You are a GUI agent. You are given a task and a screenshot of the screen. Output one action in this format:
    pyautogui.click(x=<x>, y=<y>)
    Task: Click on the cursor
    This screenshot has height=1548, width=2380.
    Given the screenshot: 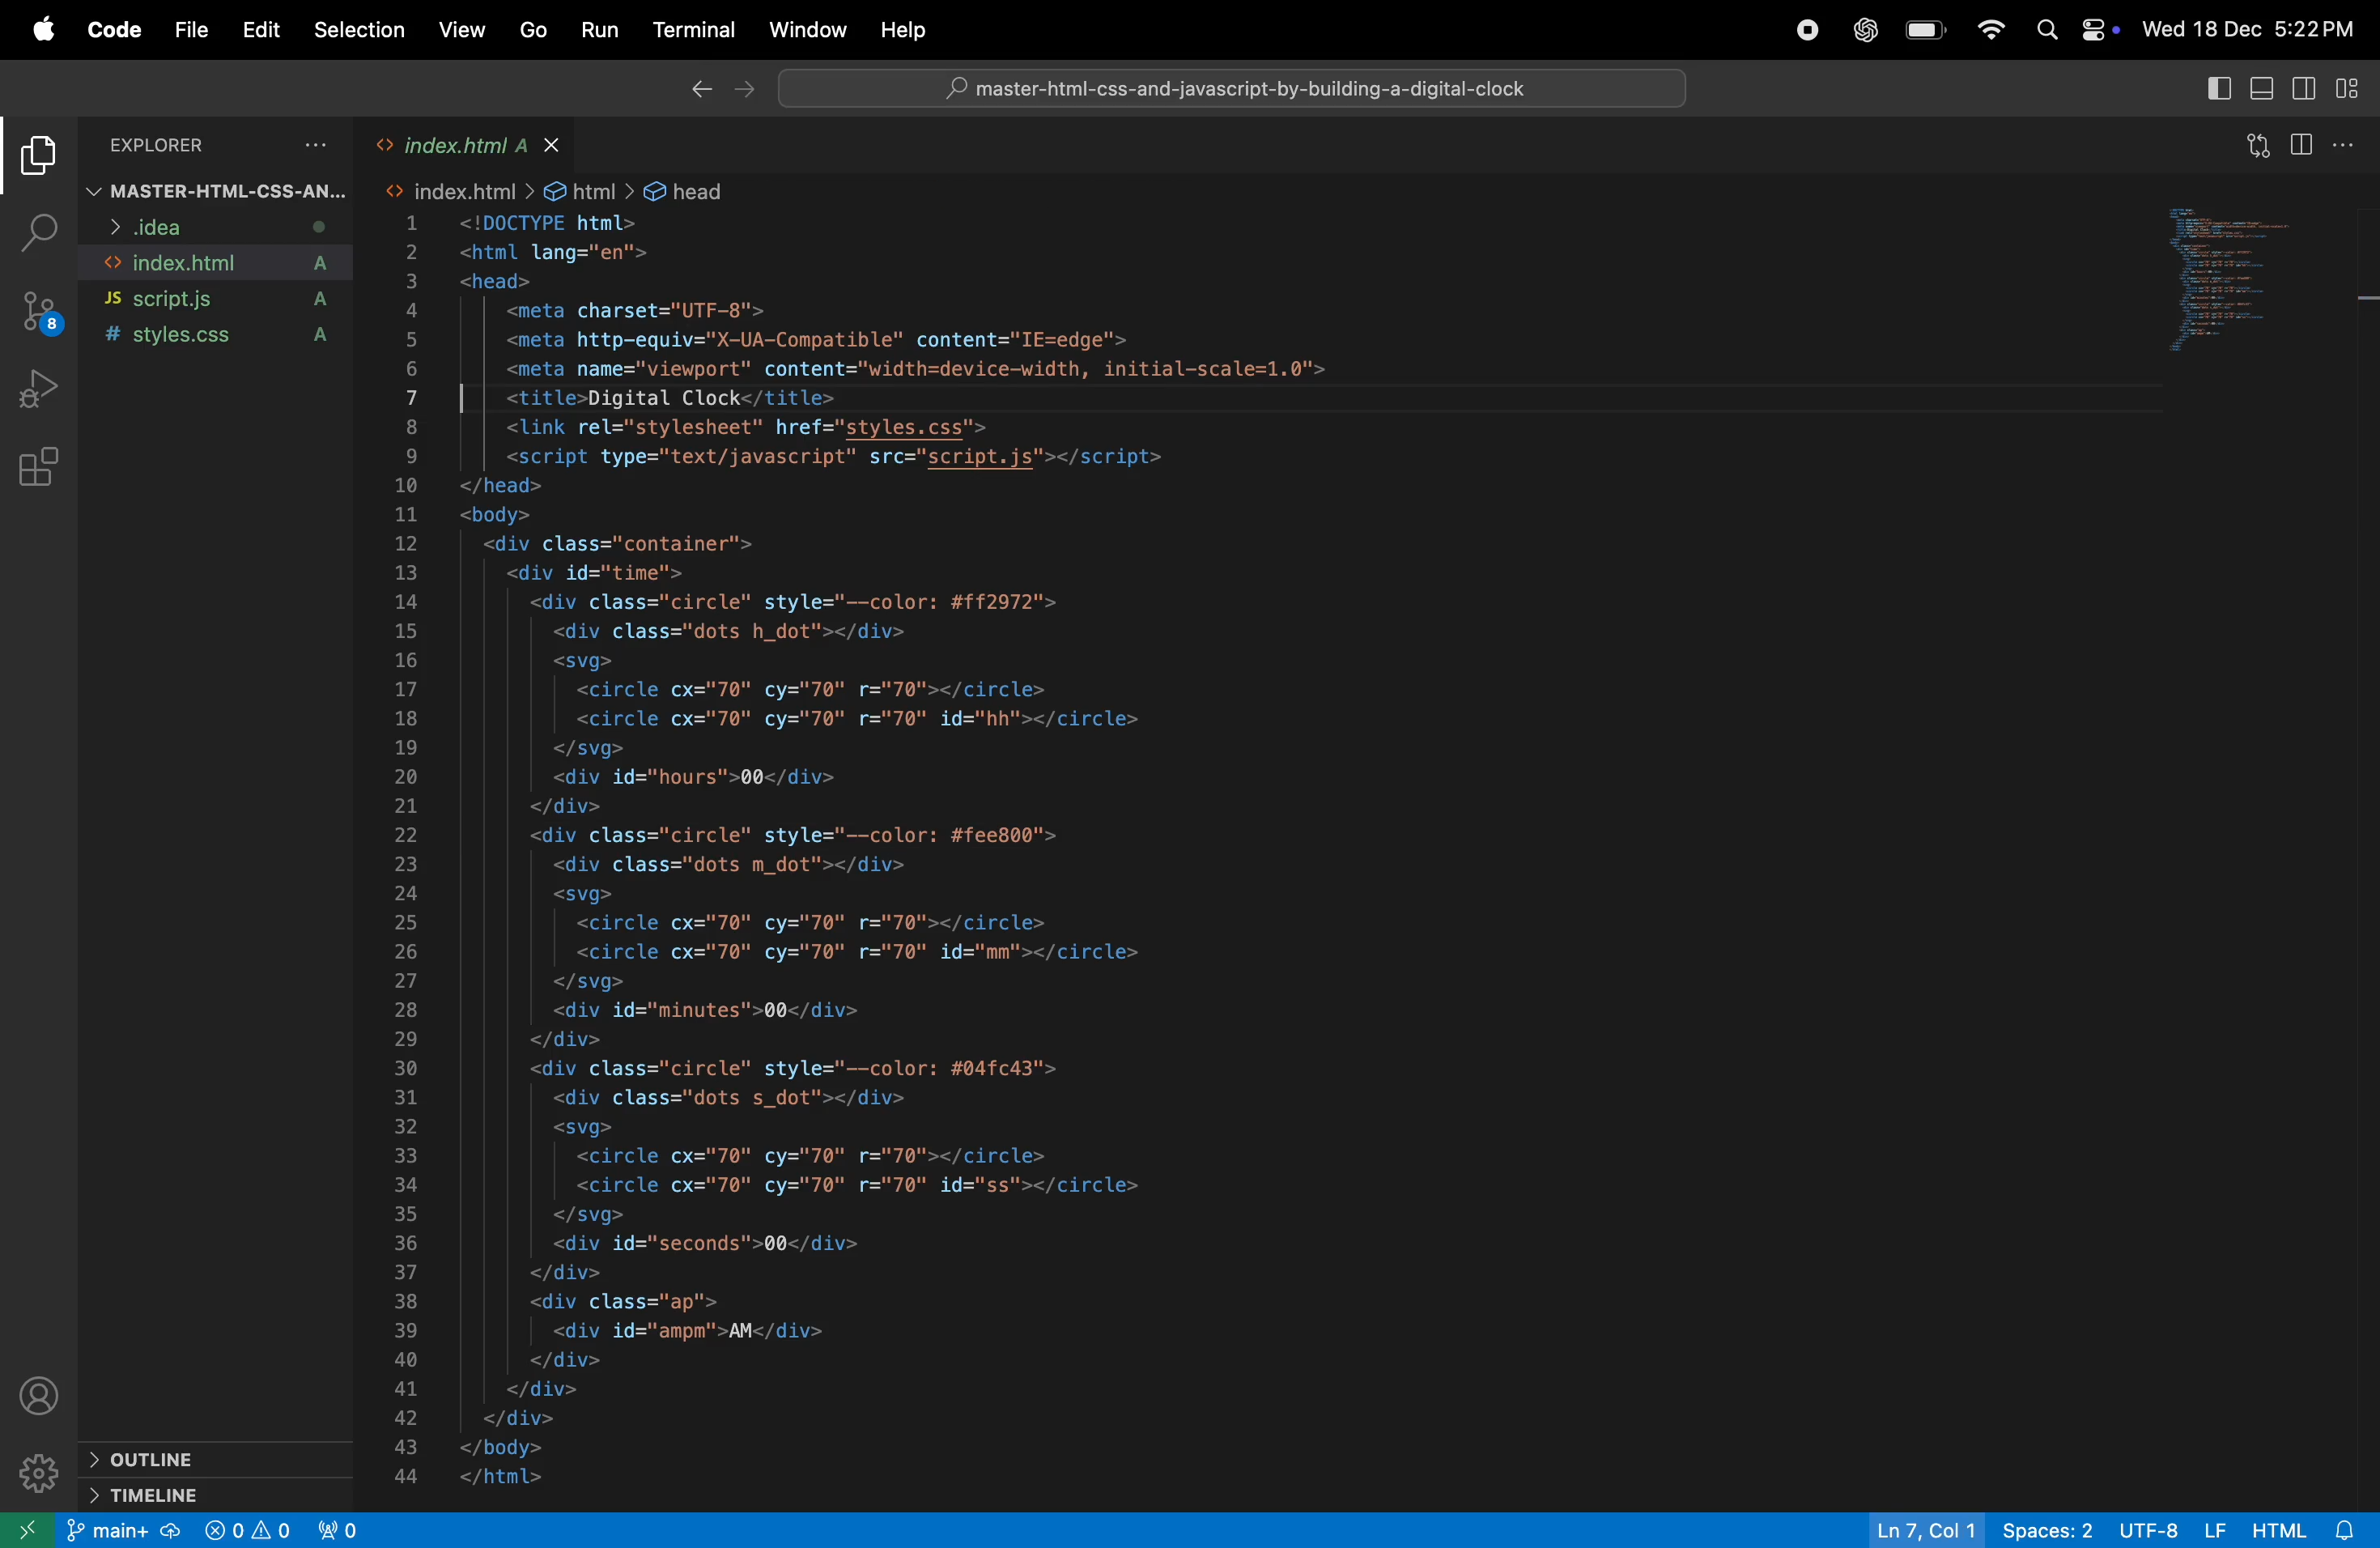 What is the action you would take?
    pyautogui.click(x=468, y=398)
    